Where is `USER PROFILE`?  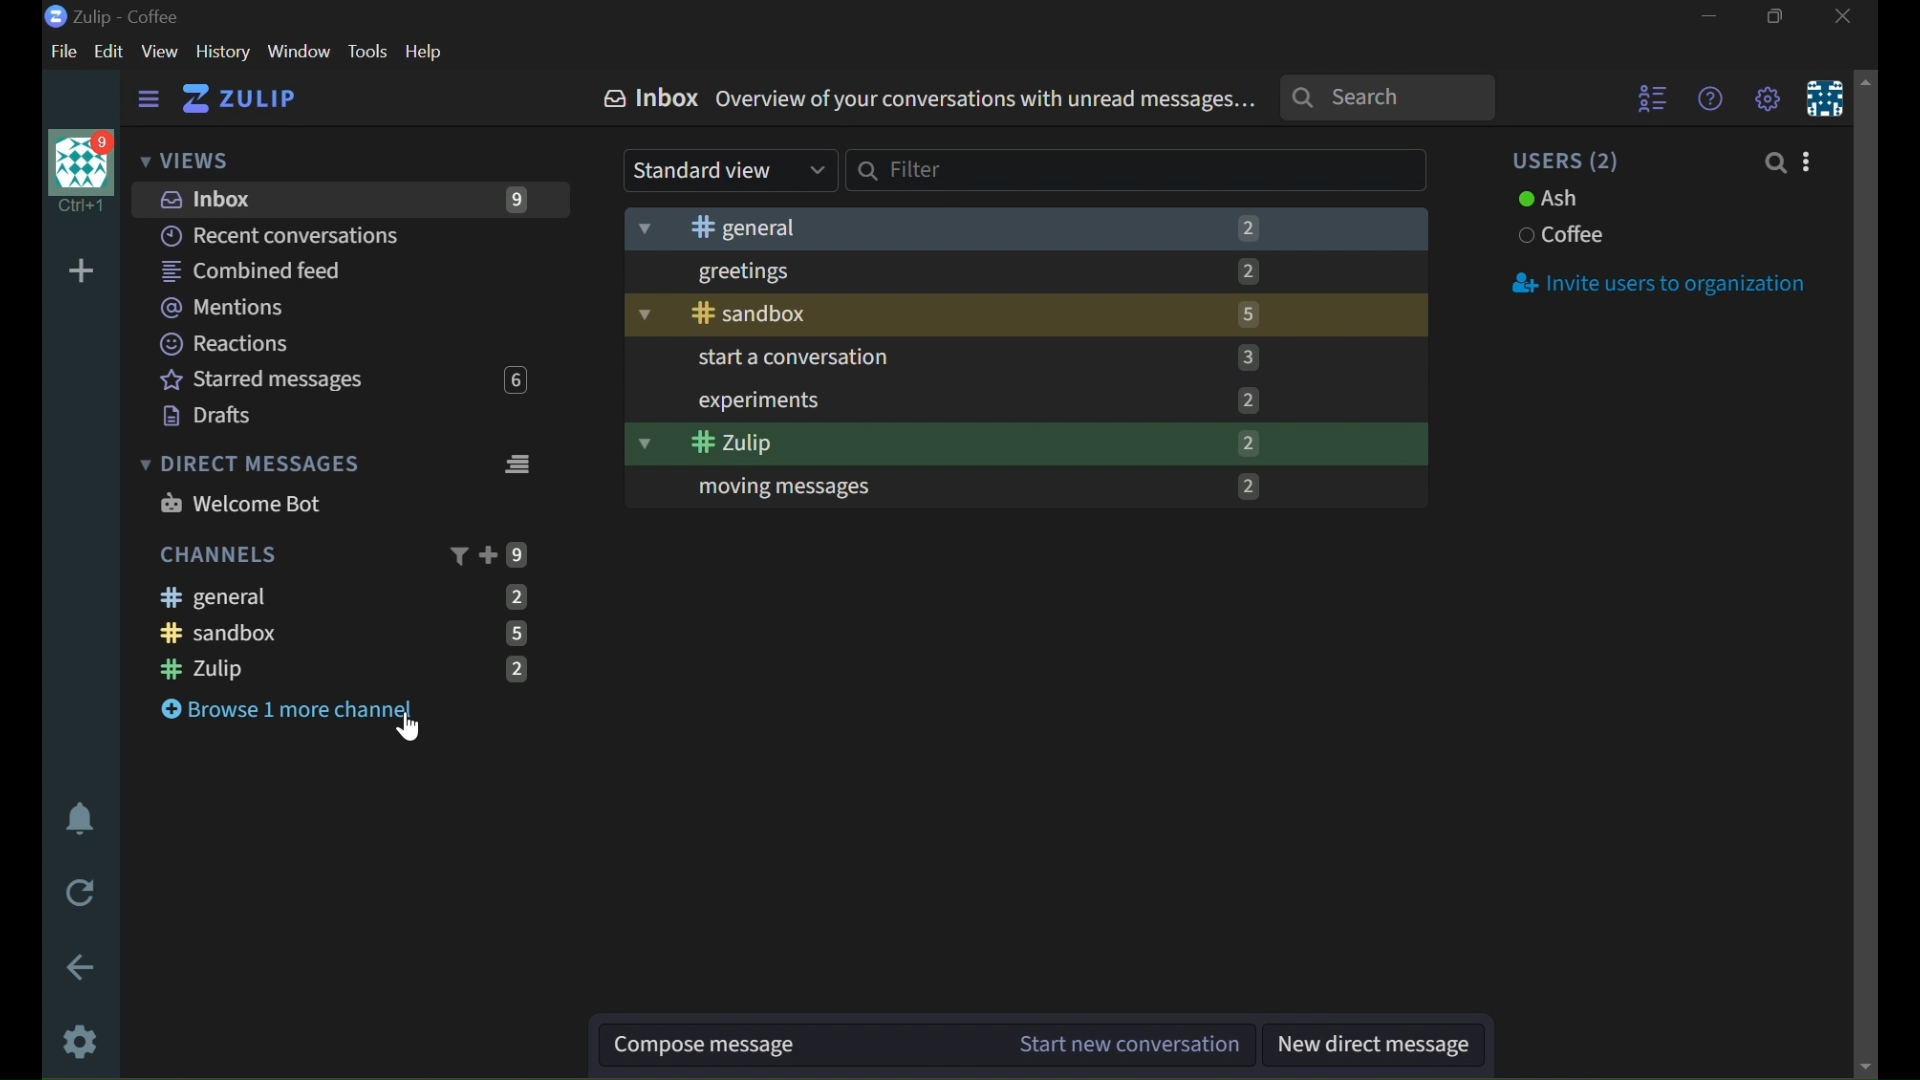
USER PROFILE is located at coordinates (78, 171).